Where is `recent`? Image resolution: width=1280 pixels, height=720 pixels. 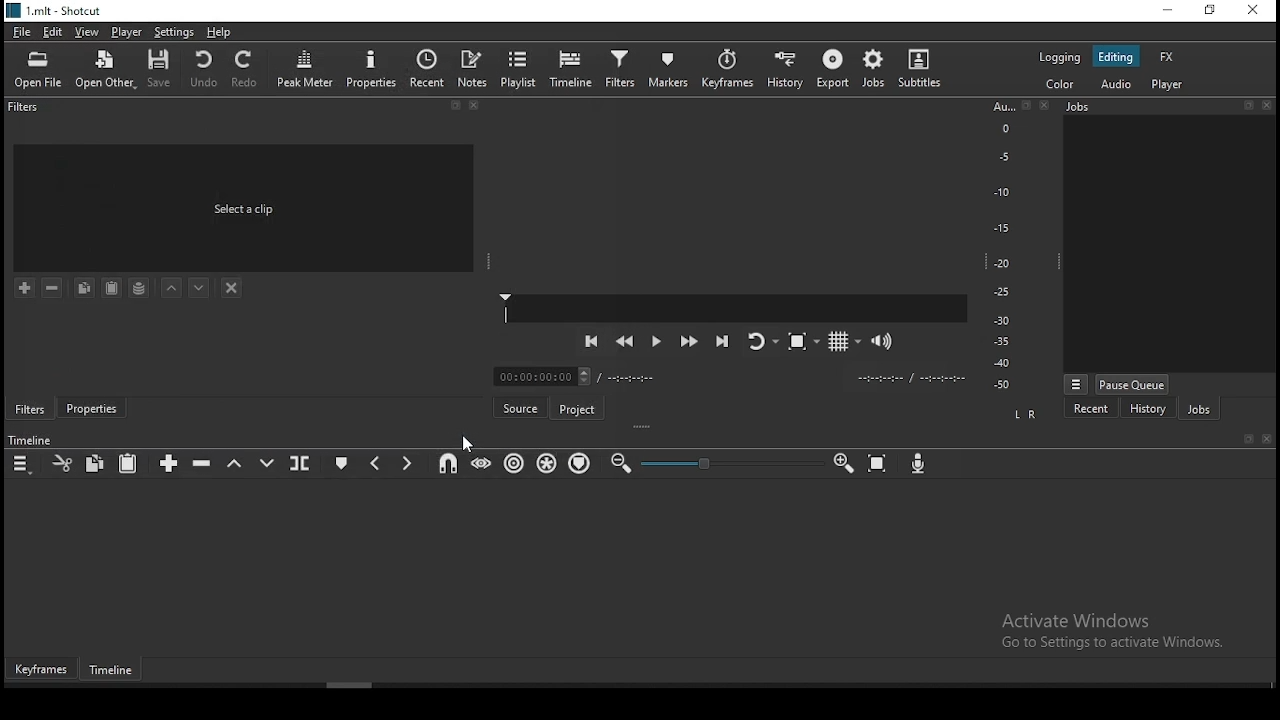 recent is located at coordinates (428, 68).